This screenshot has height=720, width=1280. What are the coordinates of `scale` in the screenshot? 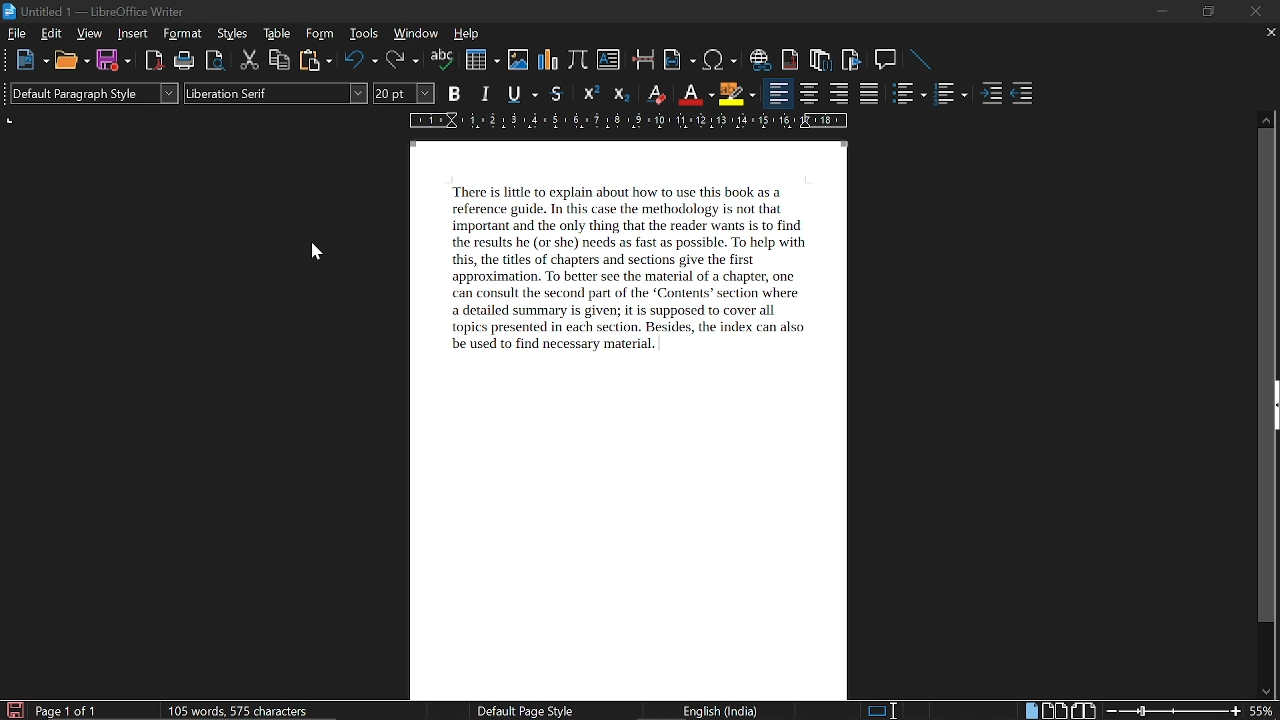 It's located at (627, 119).